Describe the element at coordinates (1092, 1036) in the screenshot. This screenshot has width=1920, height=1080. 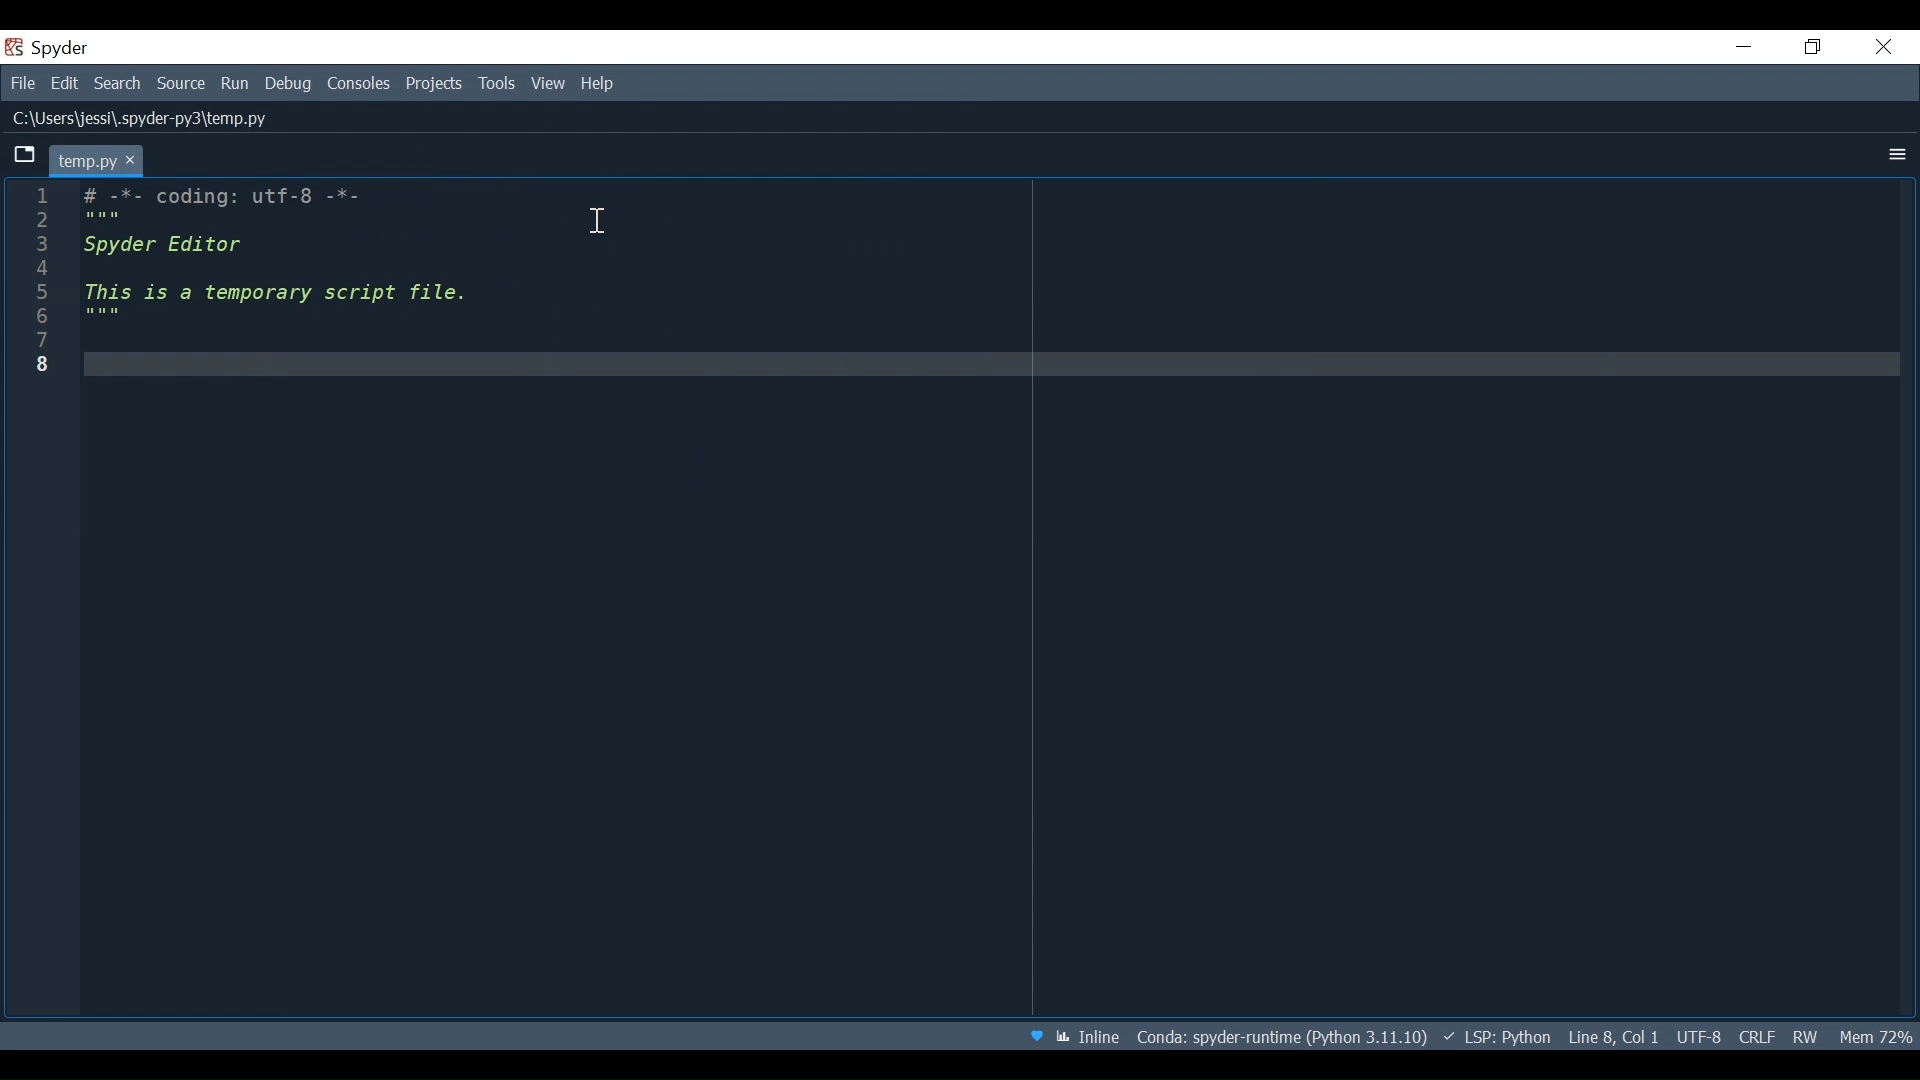
I see `Inline` at that location.